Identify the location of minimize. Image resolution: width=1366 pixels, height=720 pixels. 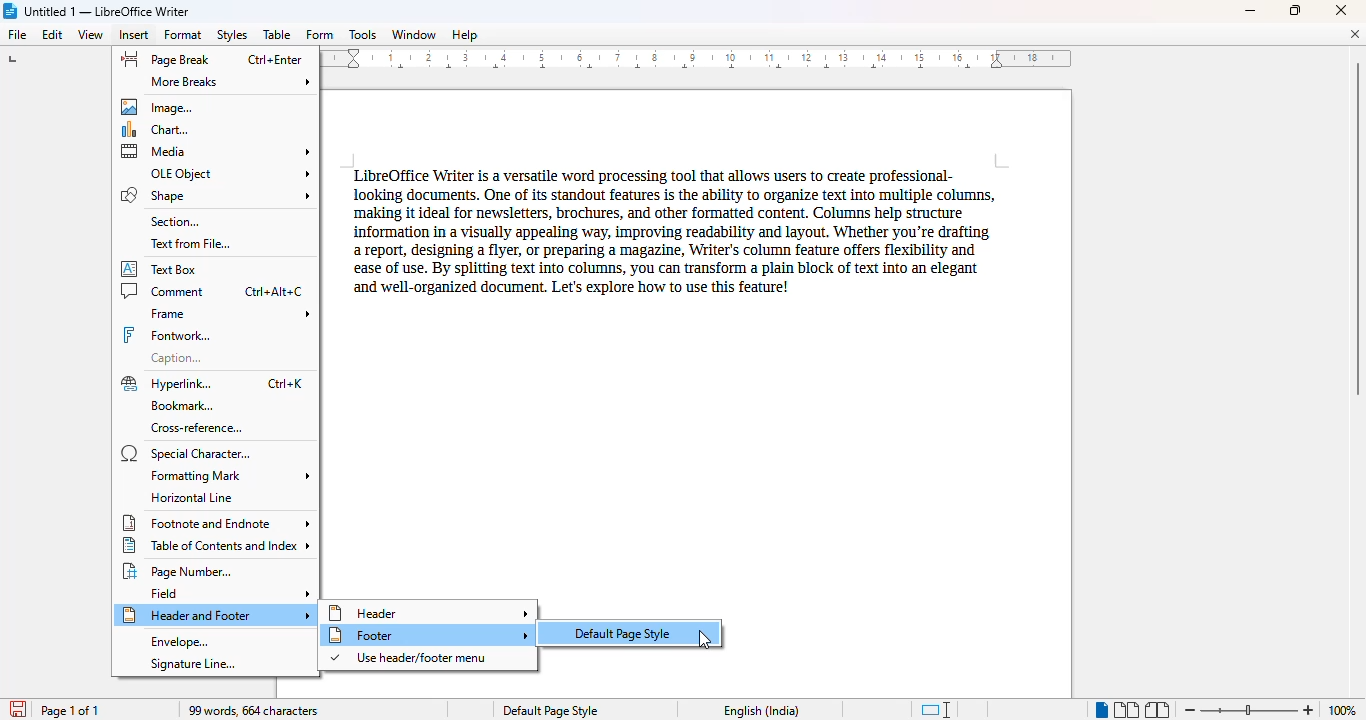
(1251, 11).